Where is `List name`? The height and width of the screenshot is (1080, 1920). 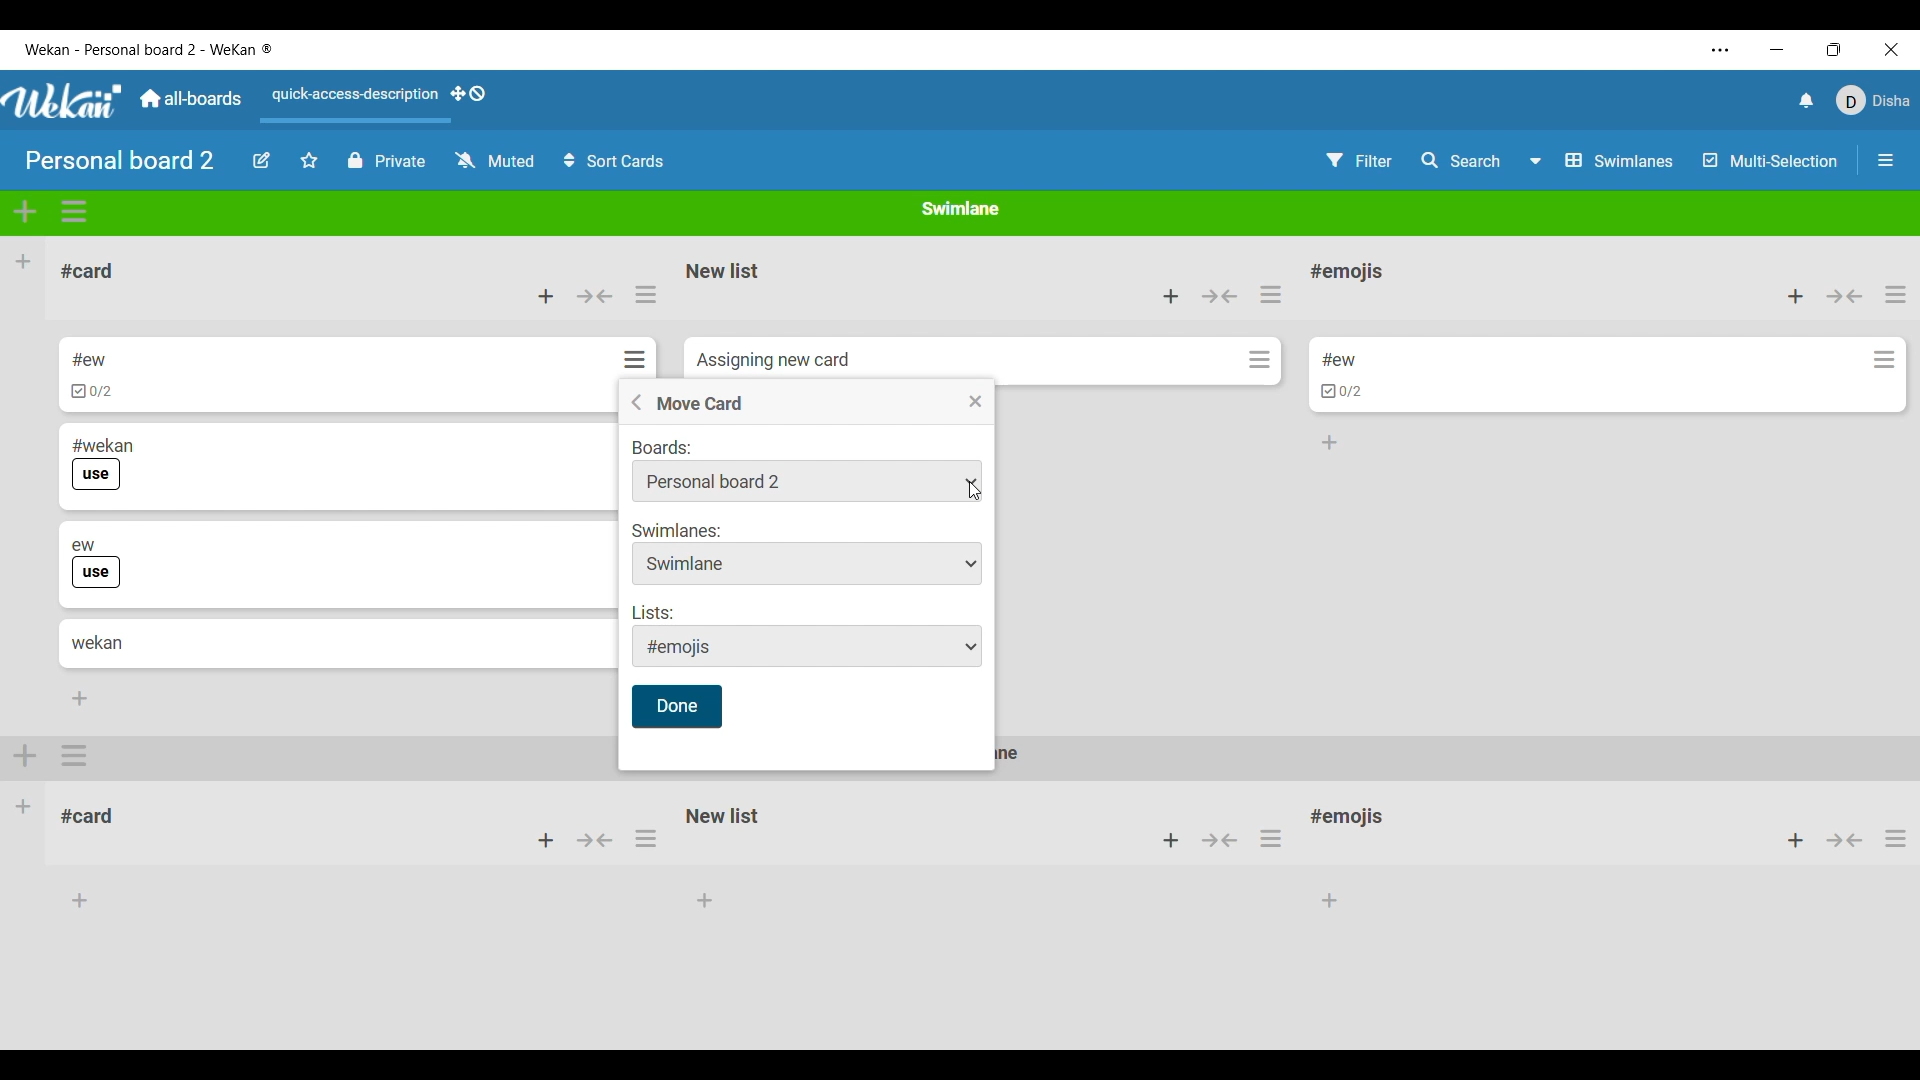
List name is located at coordinates (1347, 273).